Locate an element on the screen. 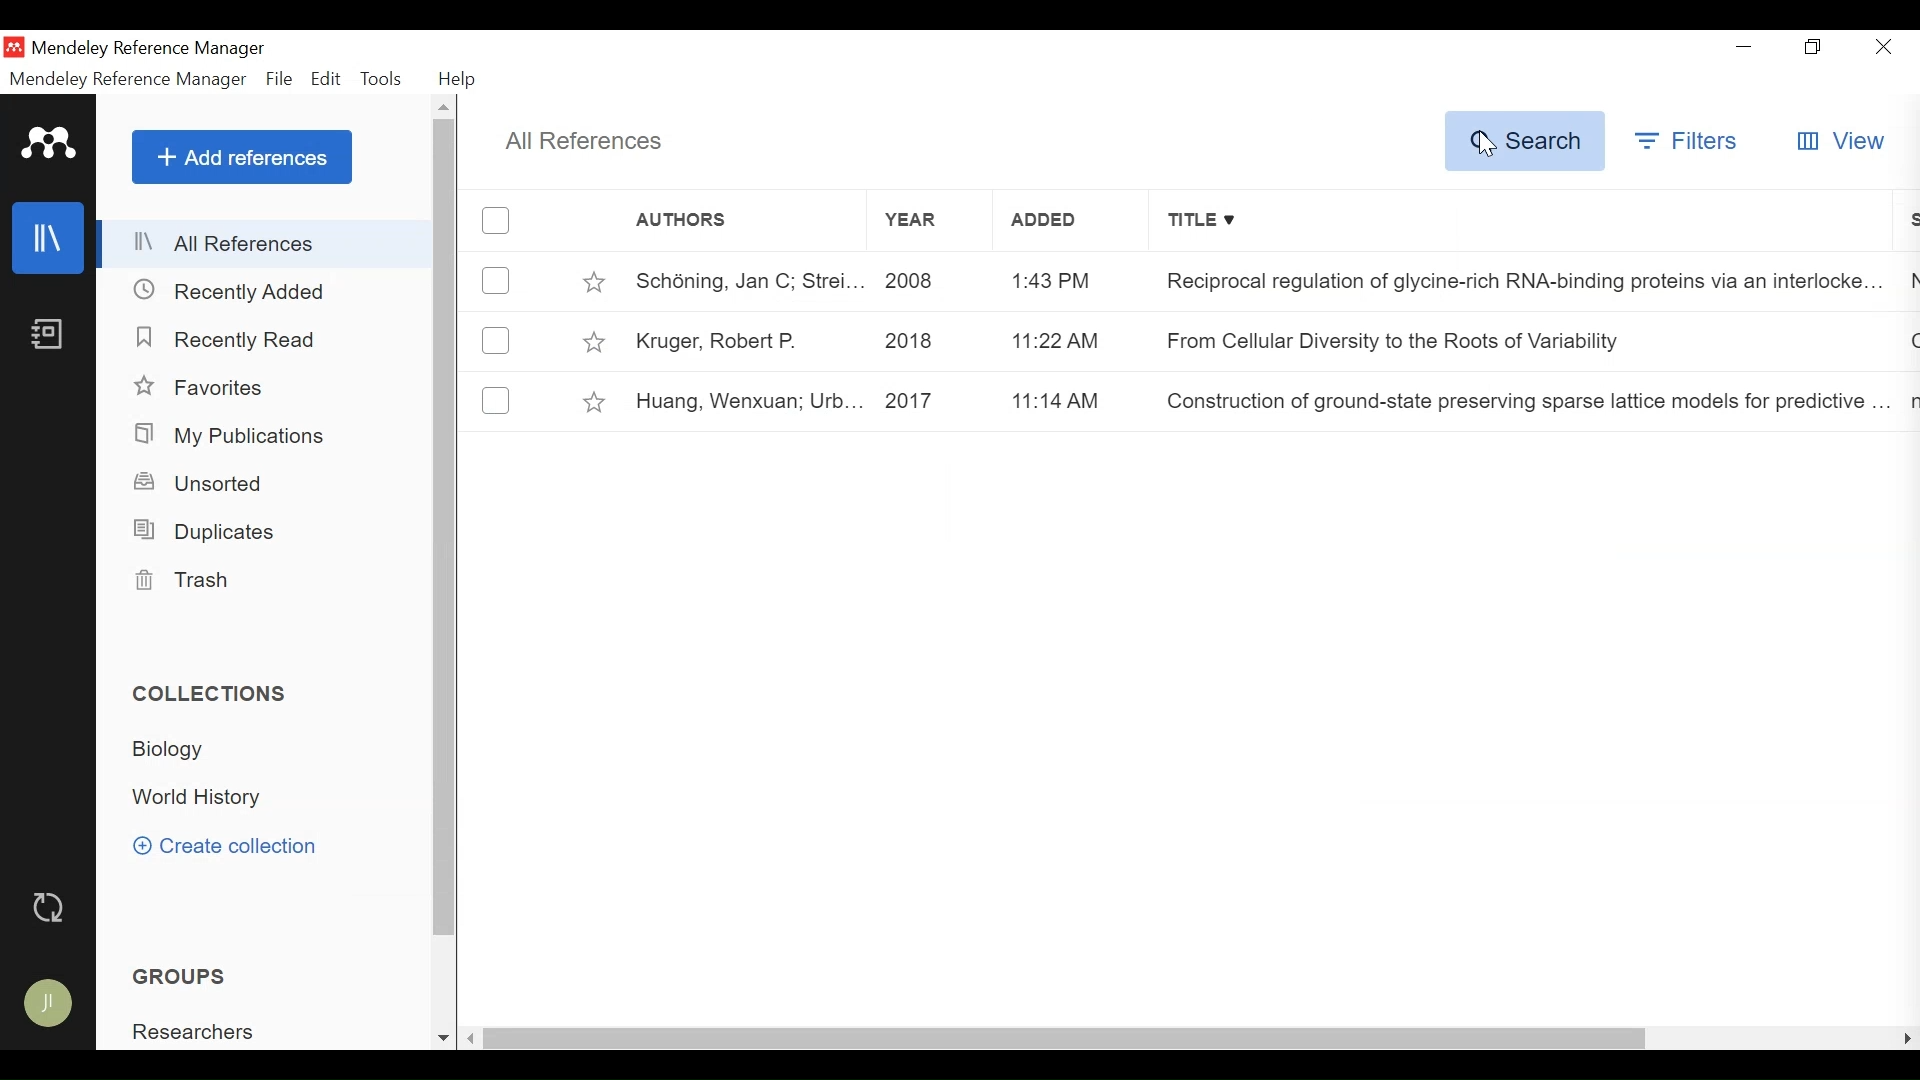  Kruger, Robert P. is located at coordinates (743, 340).